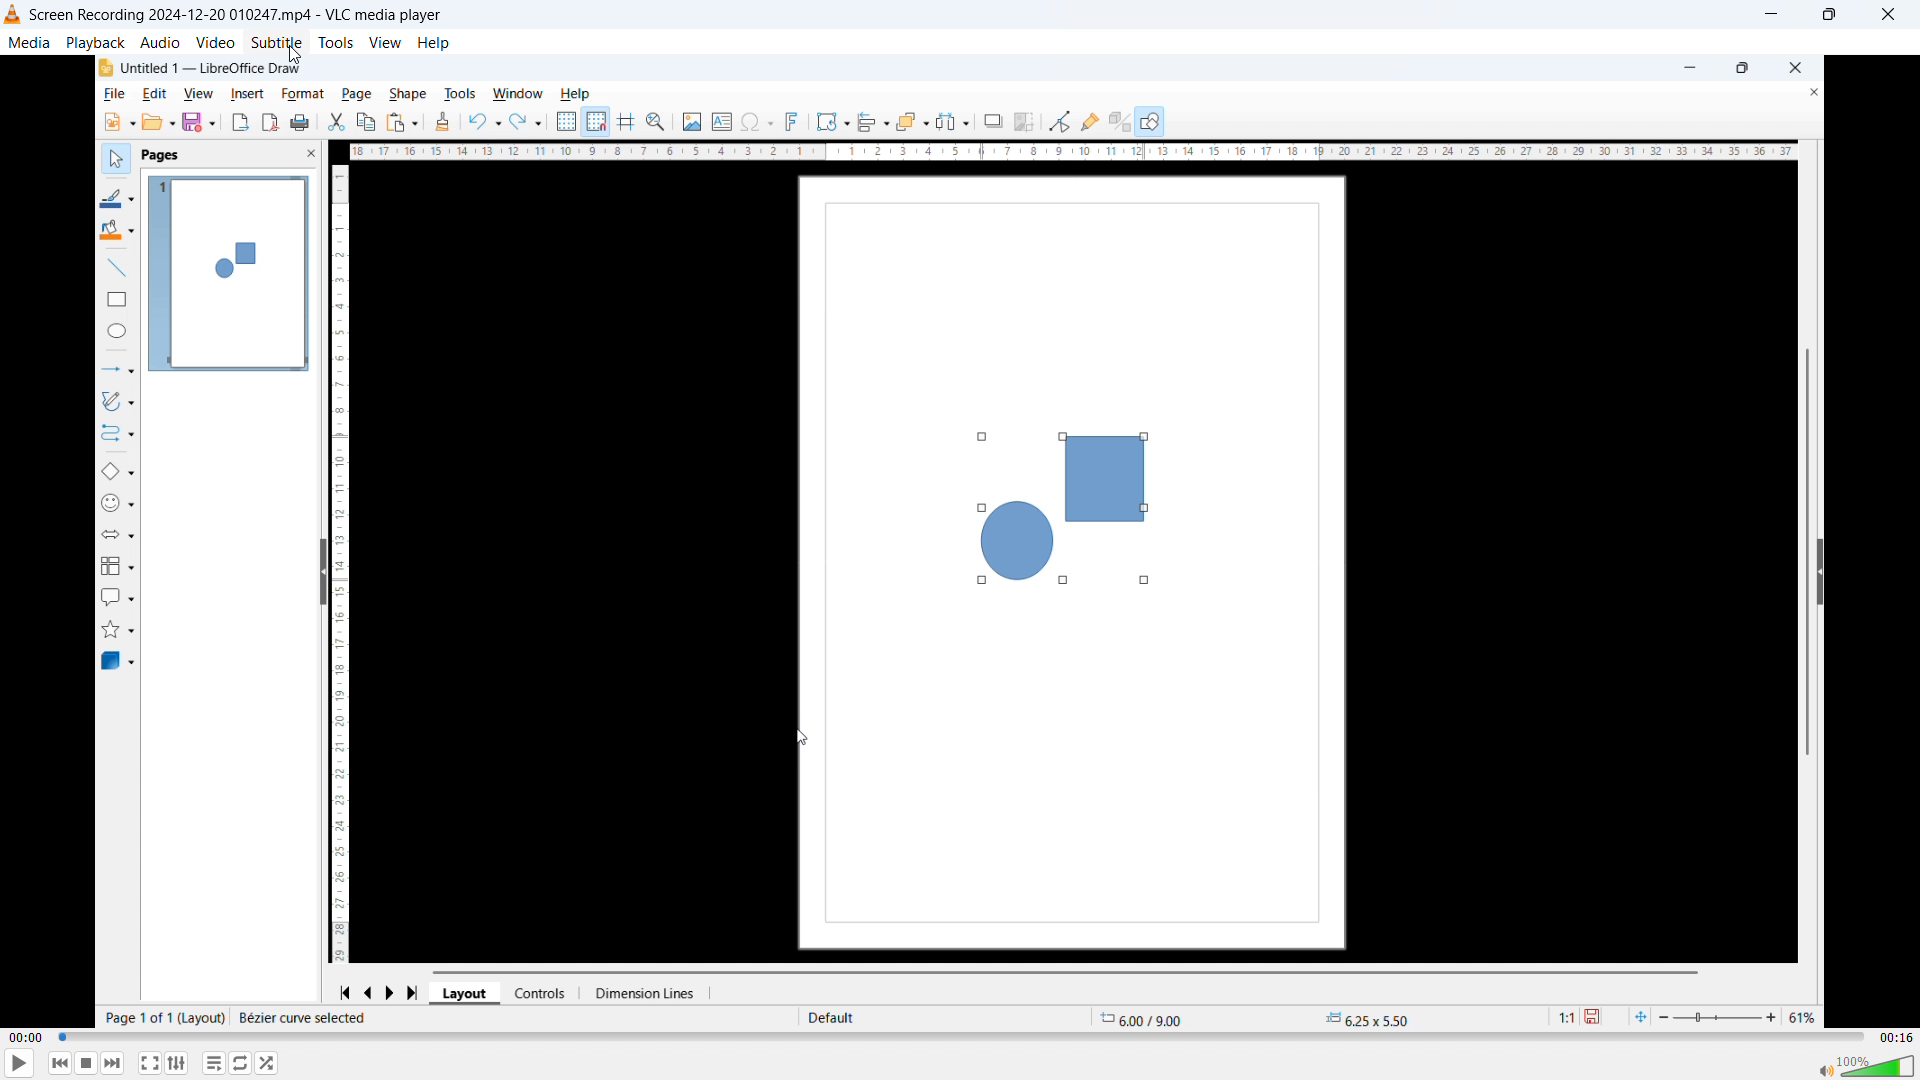  What do you see at coordinates (113, 333) in the screenshot?
I see `elipse` at bounding box center [113, 333].